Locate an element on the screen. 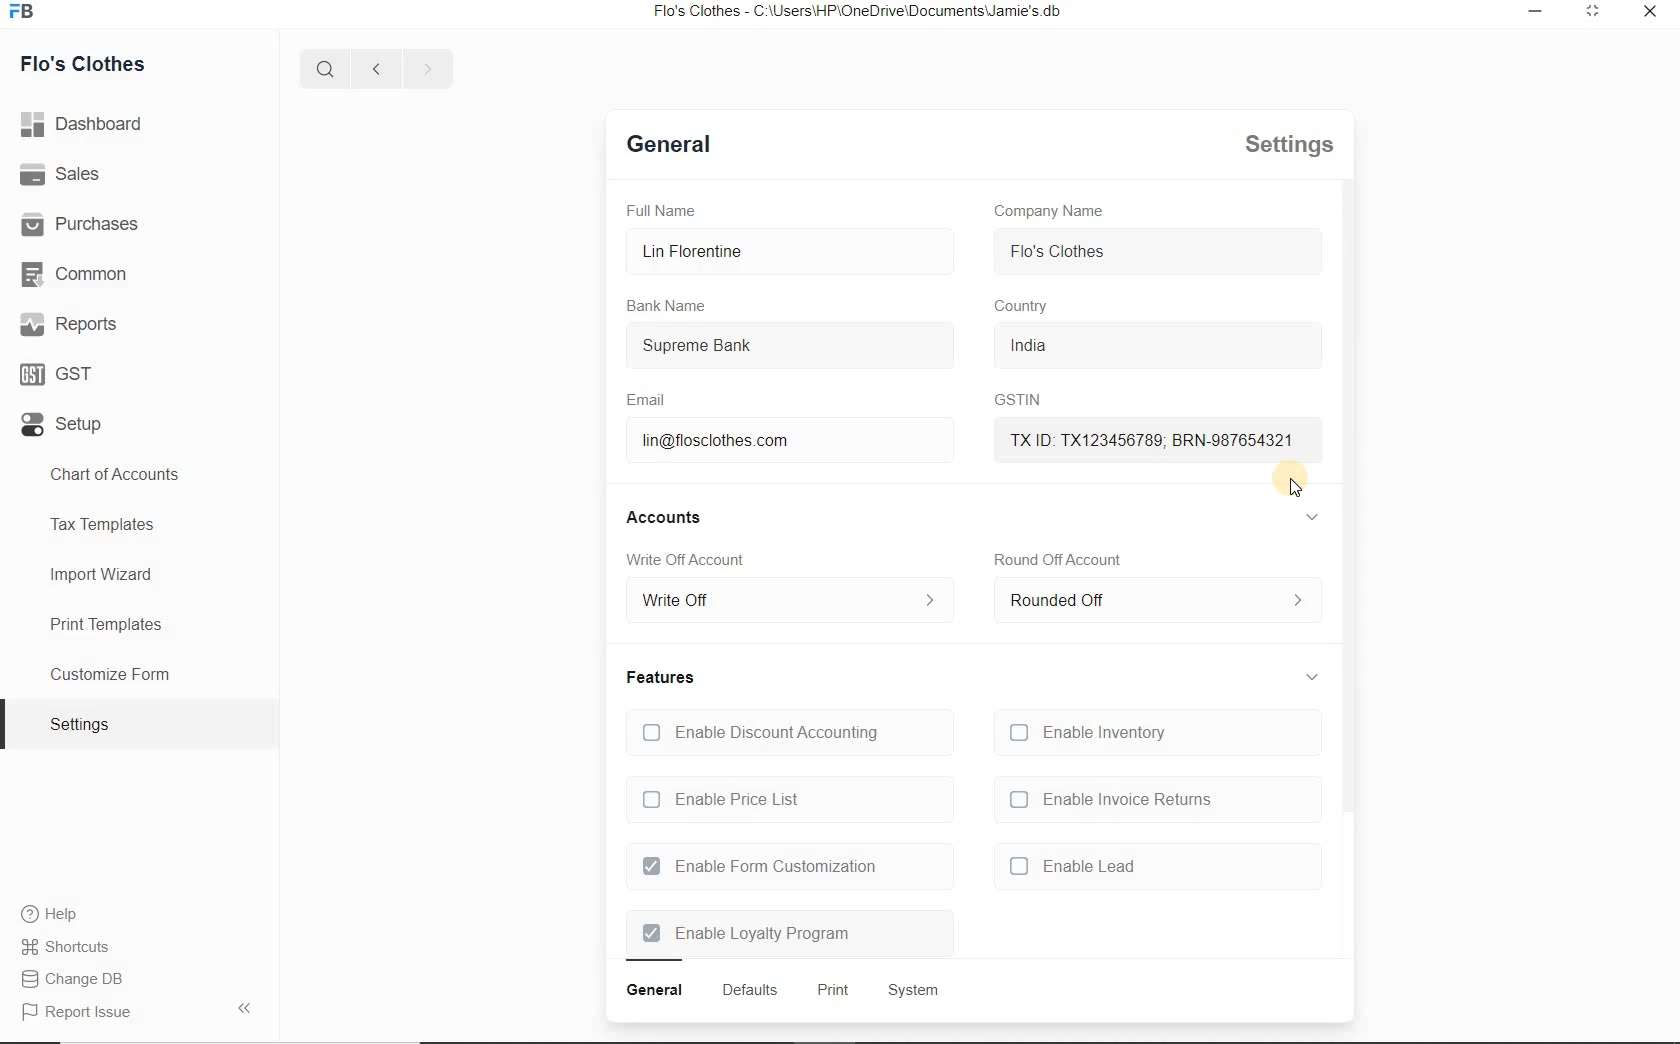 The width and height of the screenshot is (1680, 1044). Enable Form Customization is located at coordinates (759, 867).